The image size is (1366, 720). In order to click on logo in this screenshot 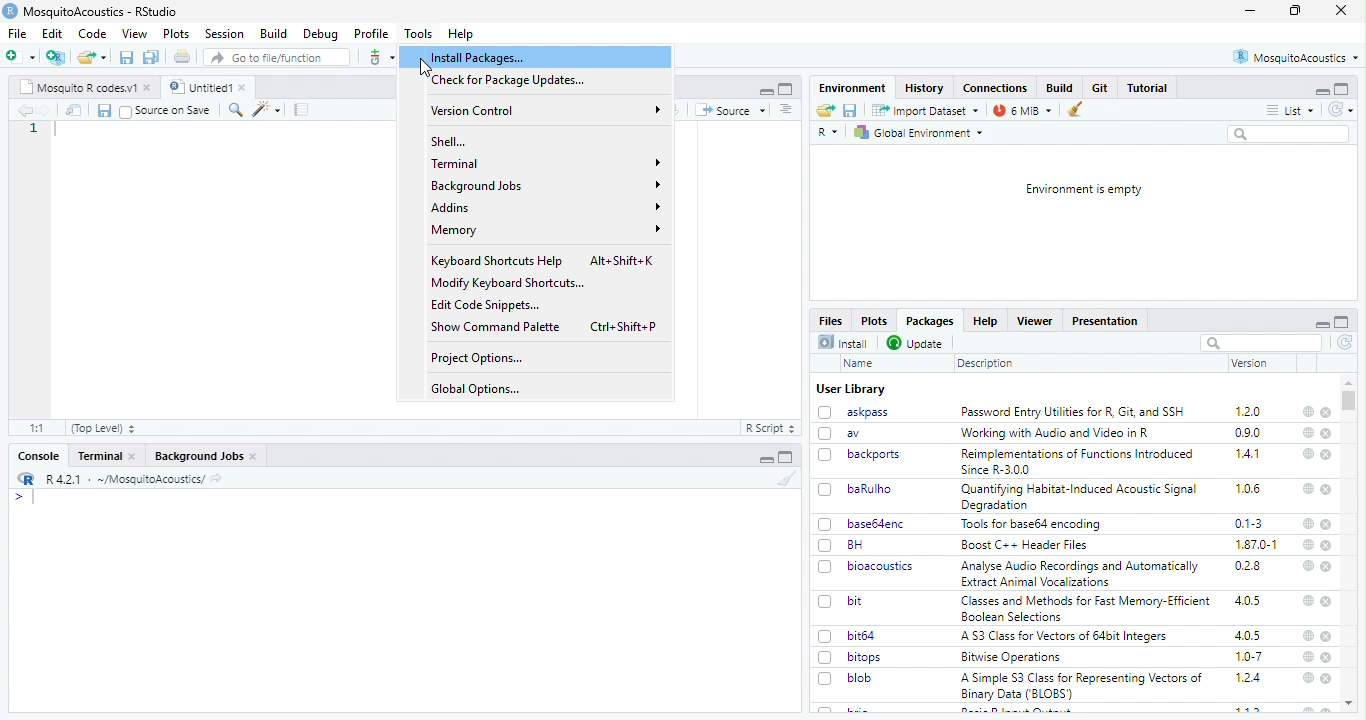, I will do `click(27, 478)`.